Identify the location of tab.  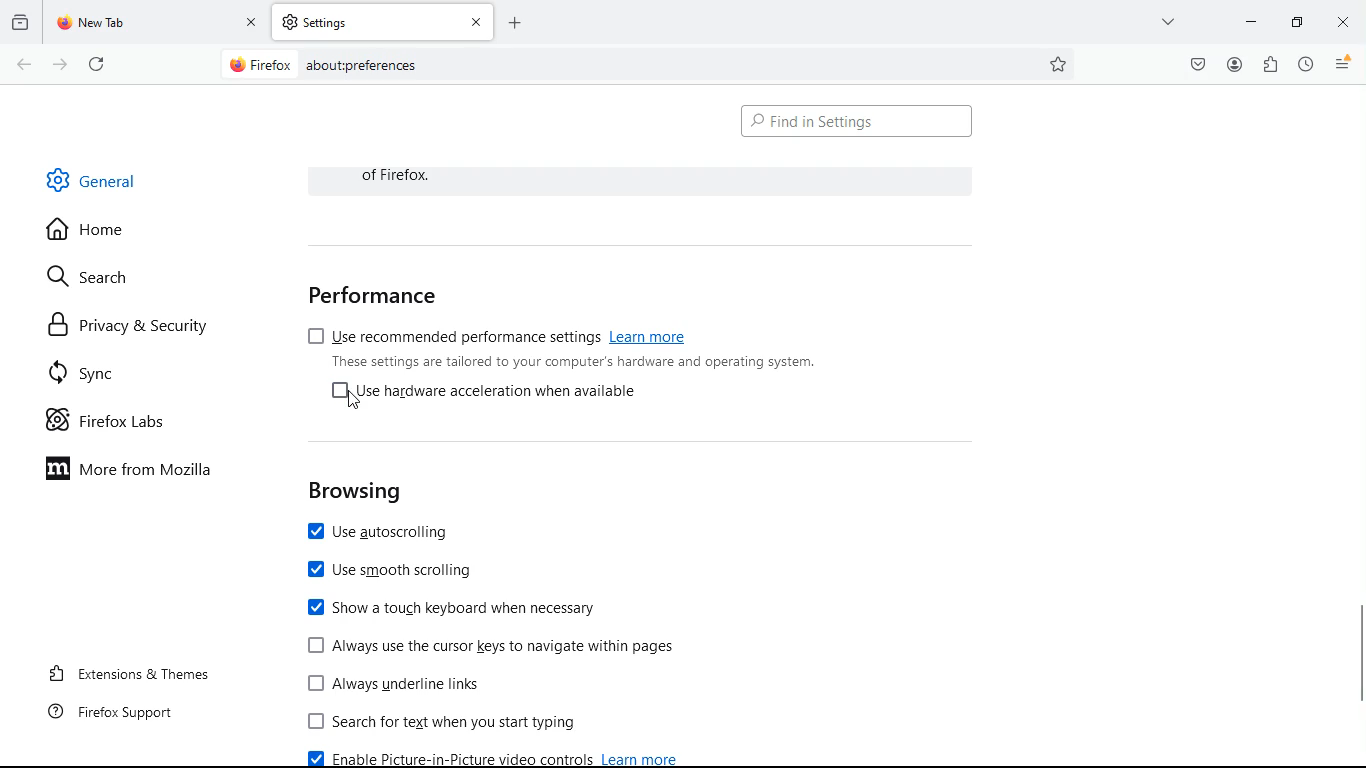
(156, 23).